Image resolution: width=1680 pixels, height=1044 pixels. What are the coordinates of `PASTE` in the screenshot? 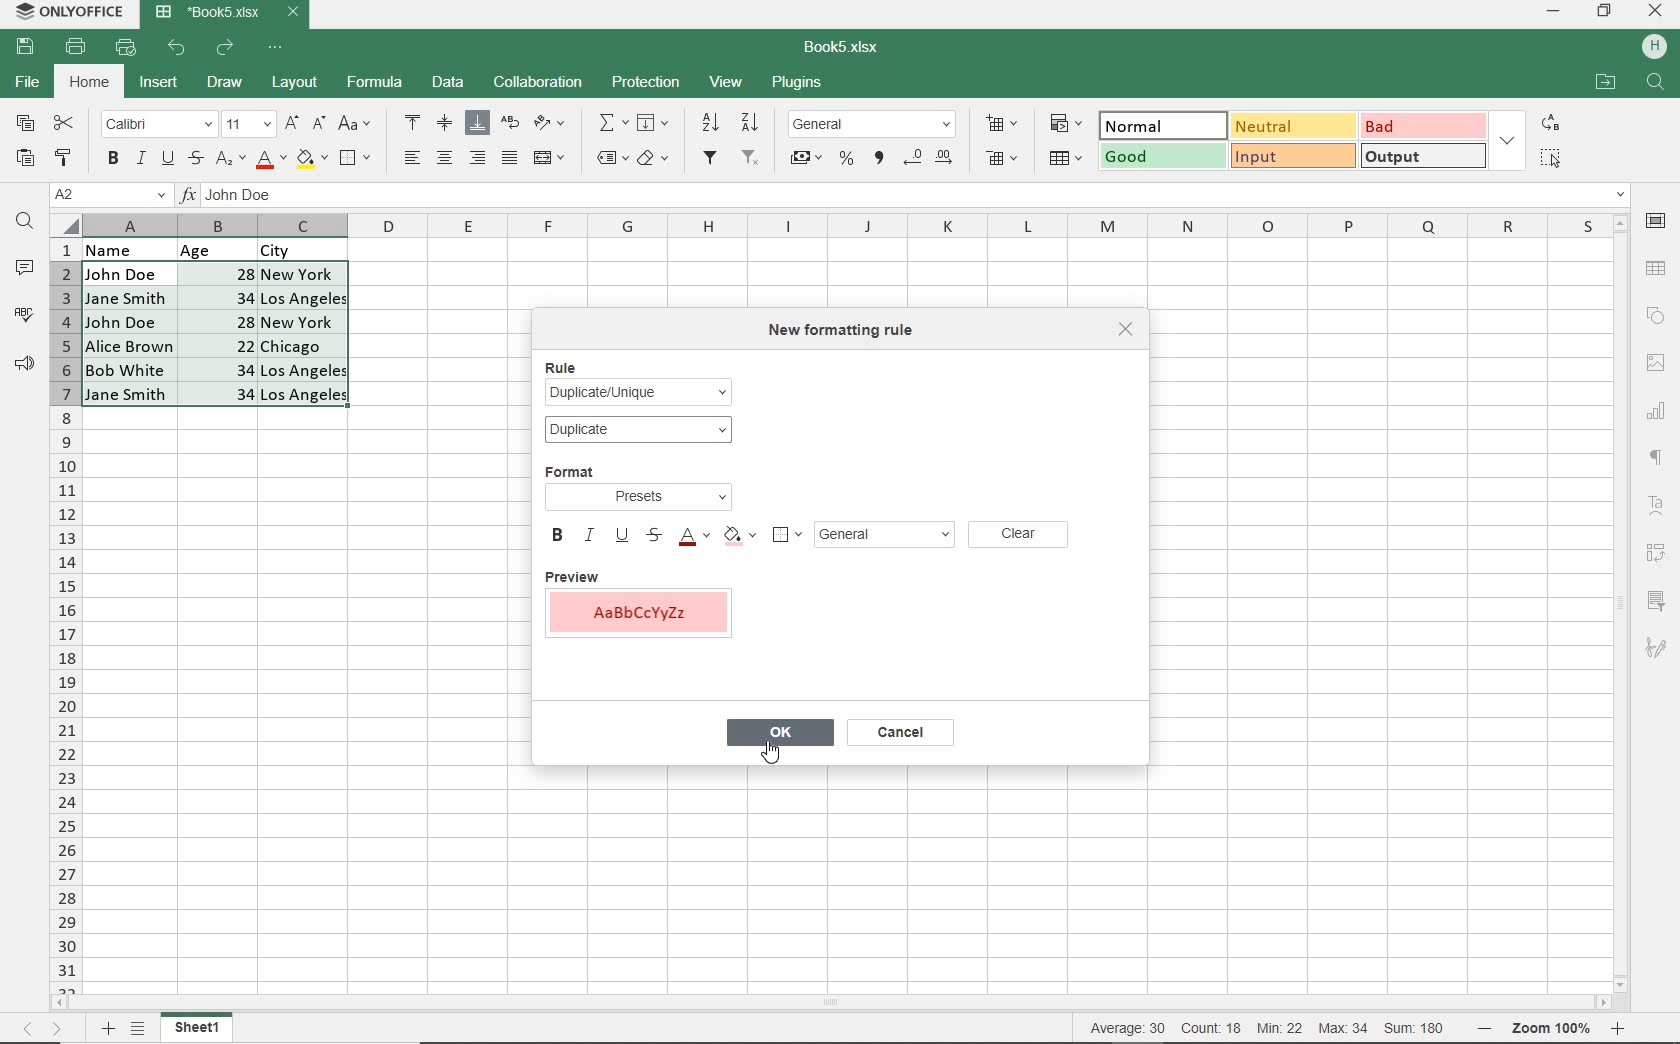 It's located at (25, 159).